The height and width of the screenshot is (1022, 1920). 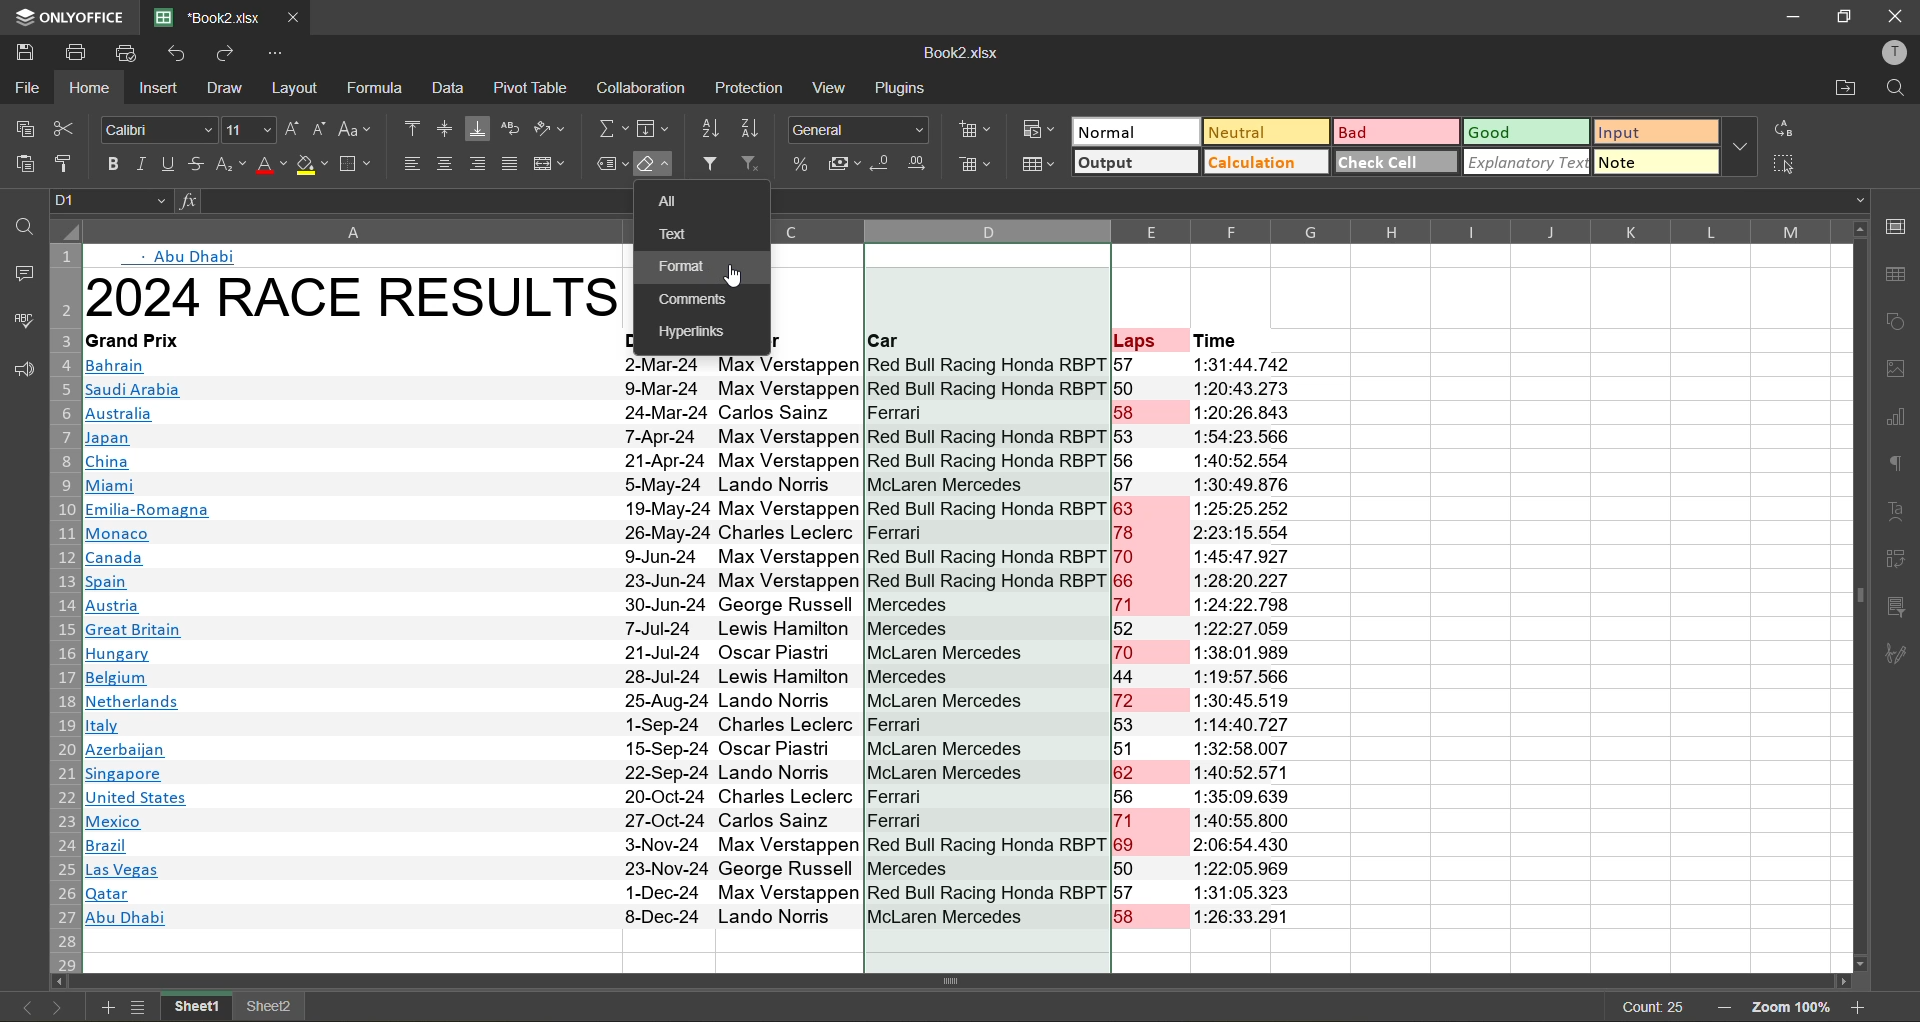 I want to click on text, so click(x=1901, y=511).